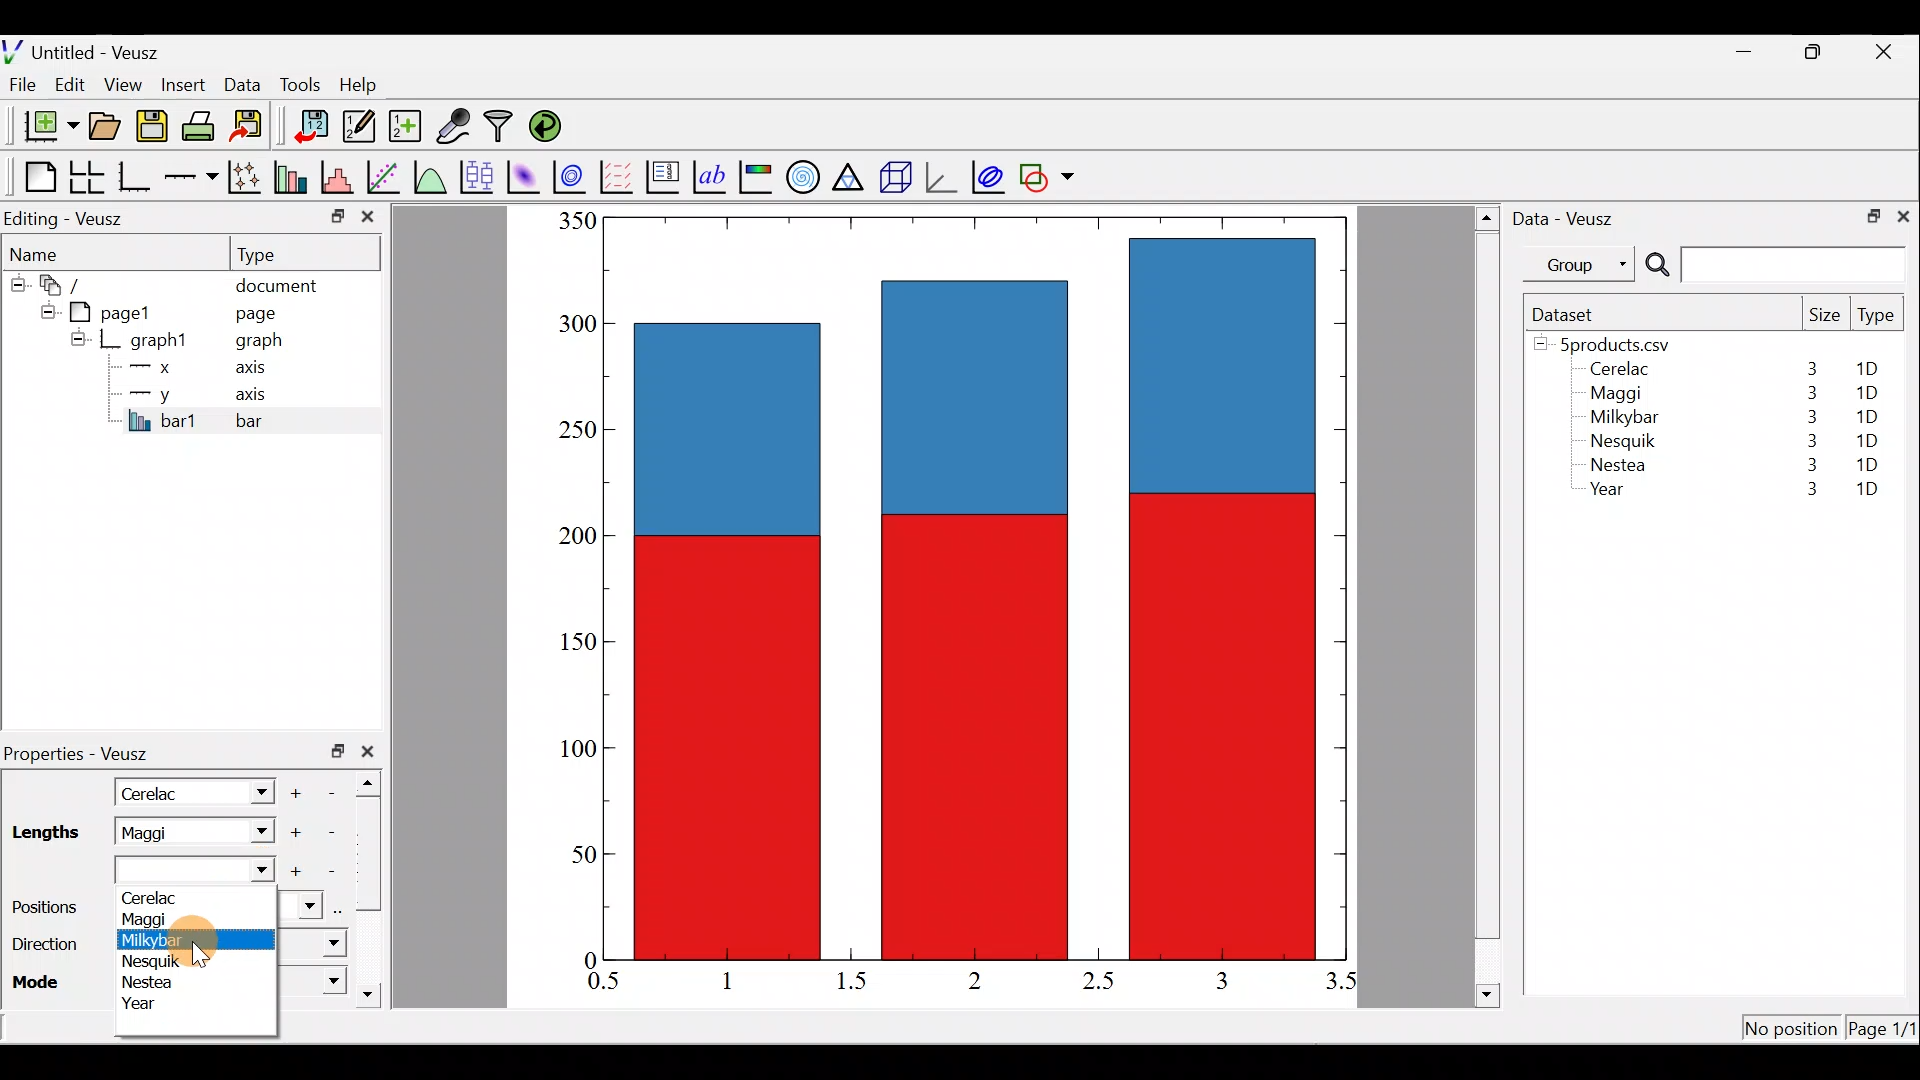 This screenshot has width=1920, height=1080. Describe the element at coordinates (160, 341) in the screenshot. I see `graph1` at that location.